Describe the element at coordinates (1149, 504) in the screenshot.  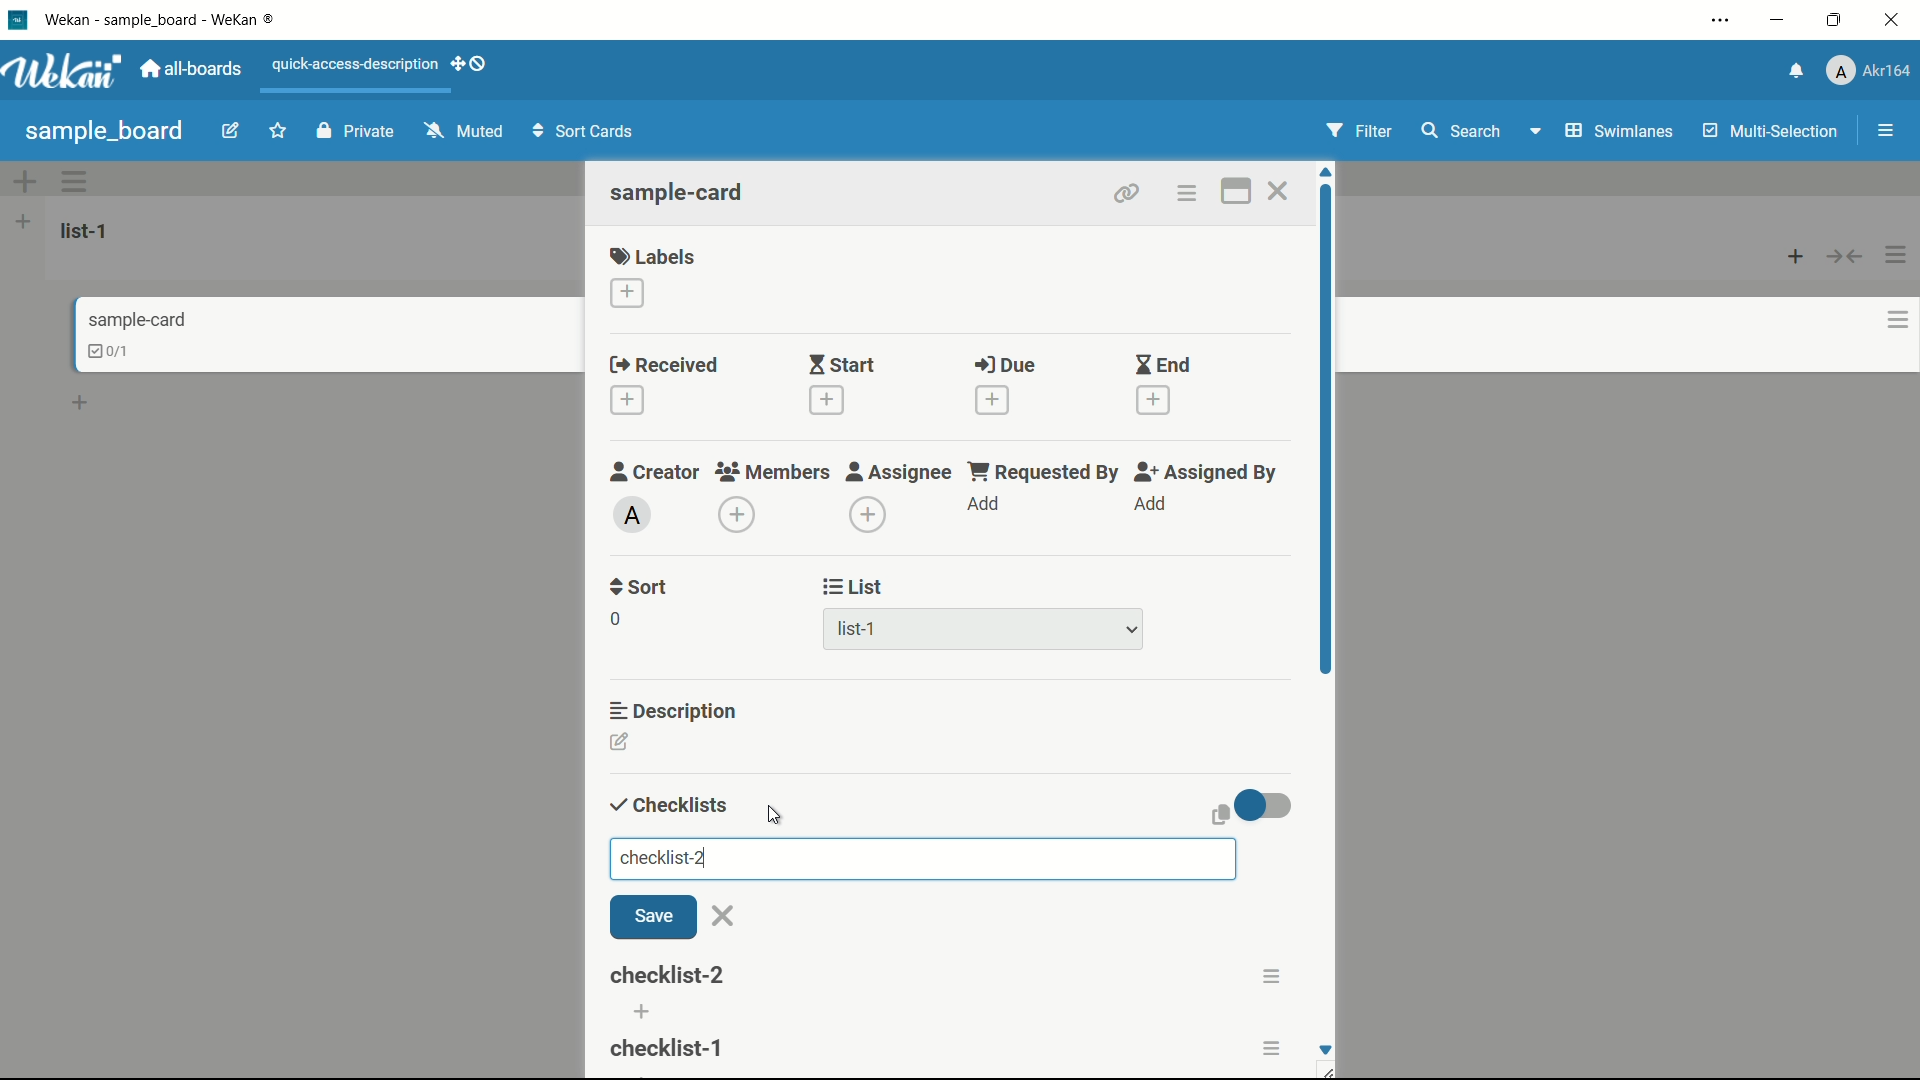
I see `add` at that location.